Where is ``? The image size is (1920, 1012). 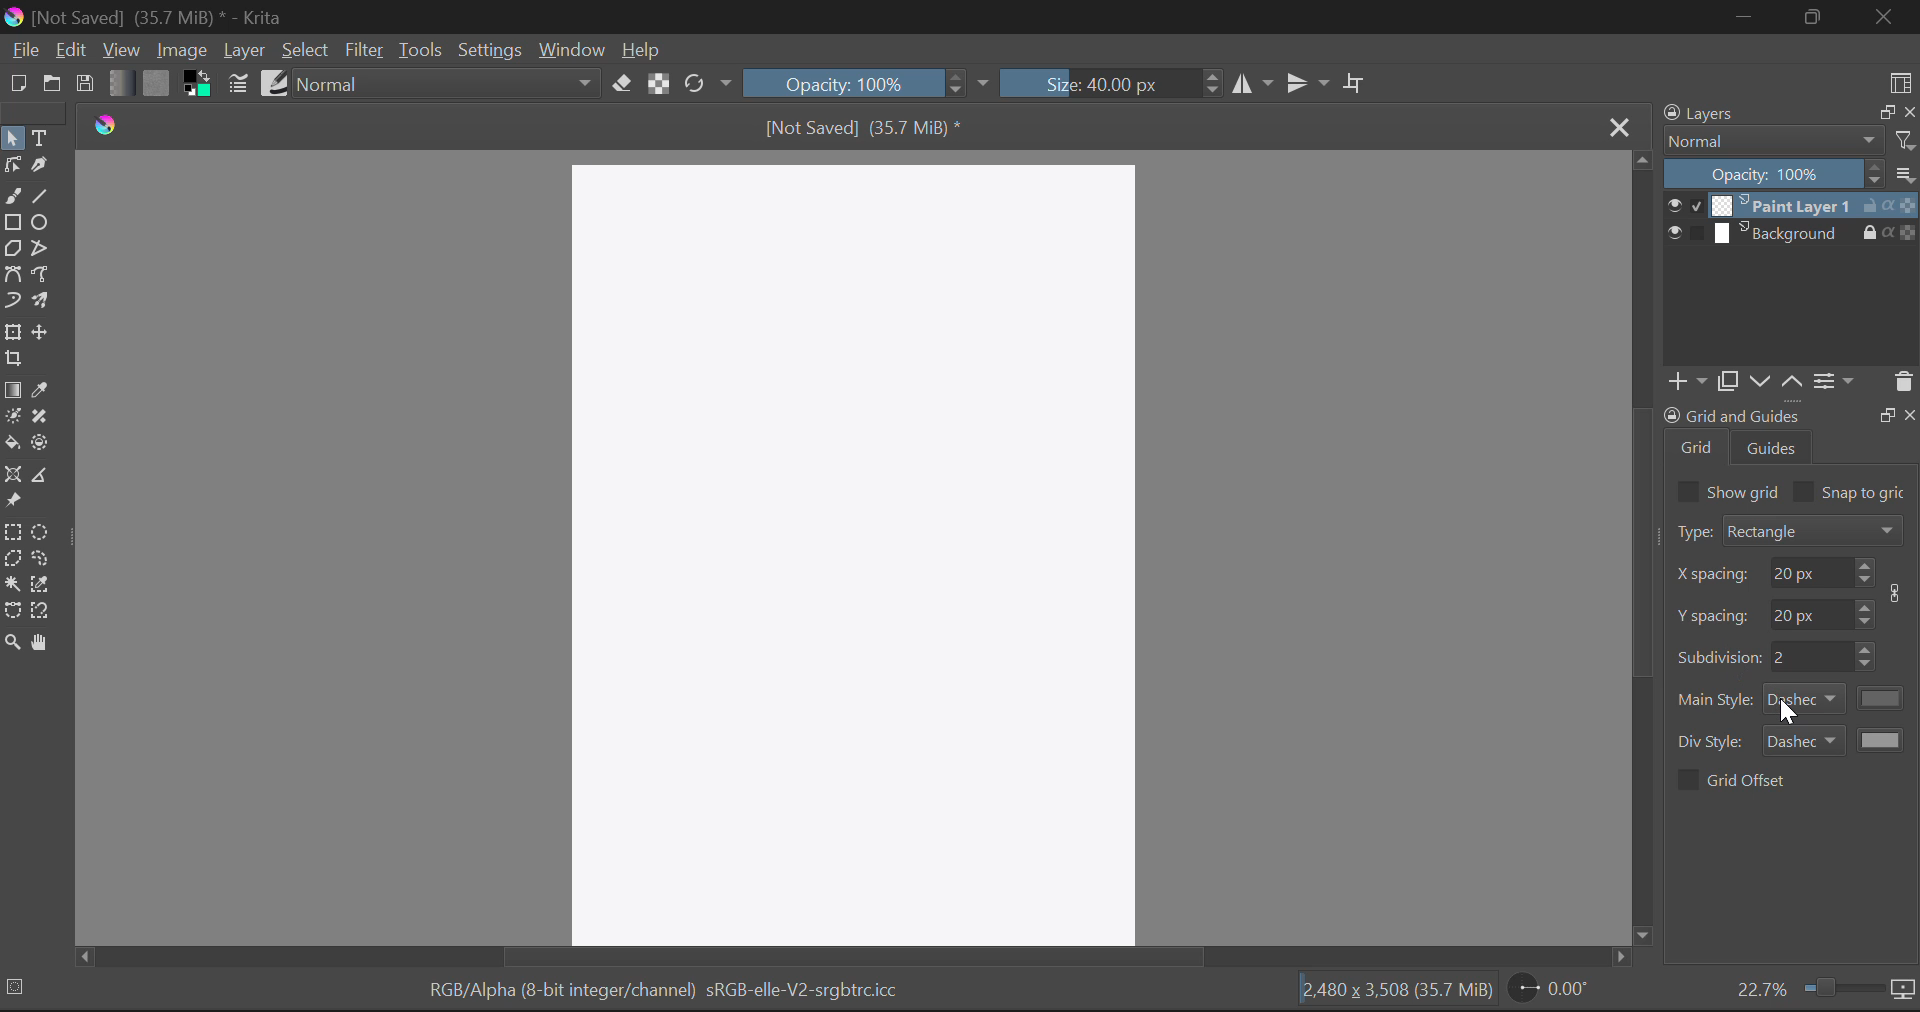
 is located at coordinates (1886, 413).